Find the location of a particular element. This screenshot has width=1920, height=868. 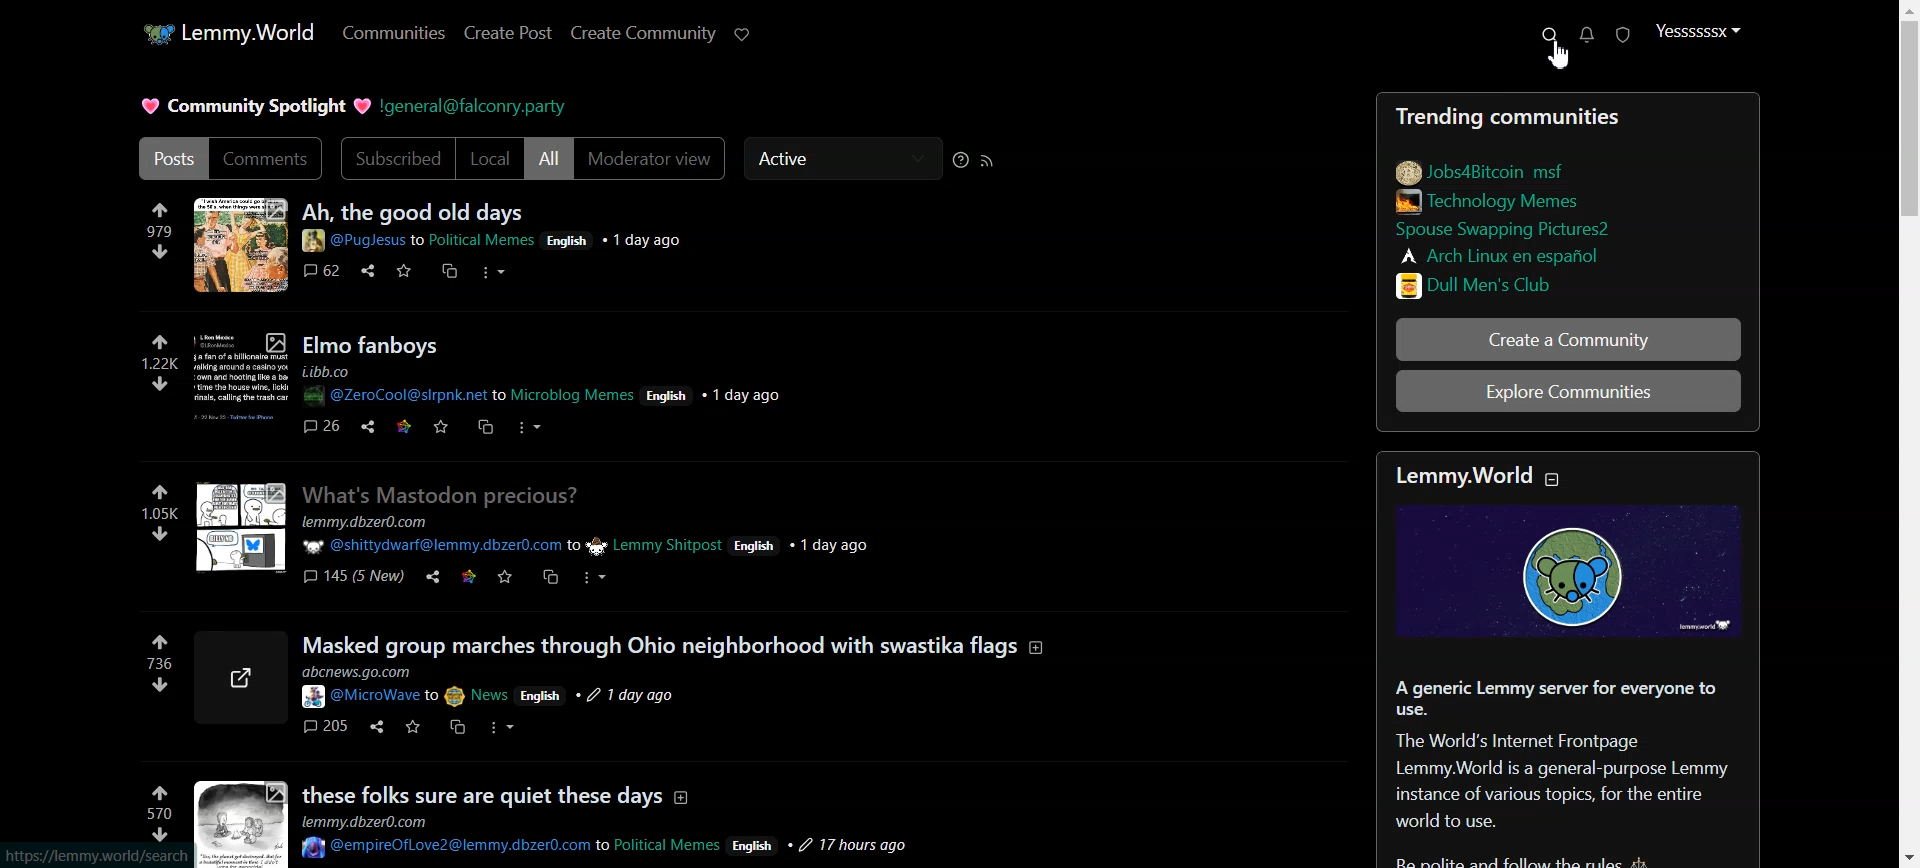

link is located at coordinates (1477, 283).